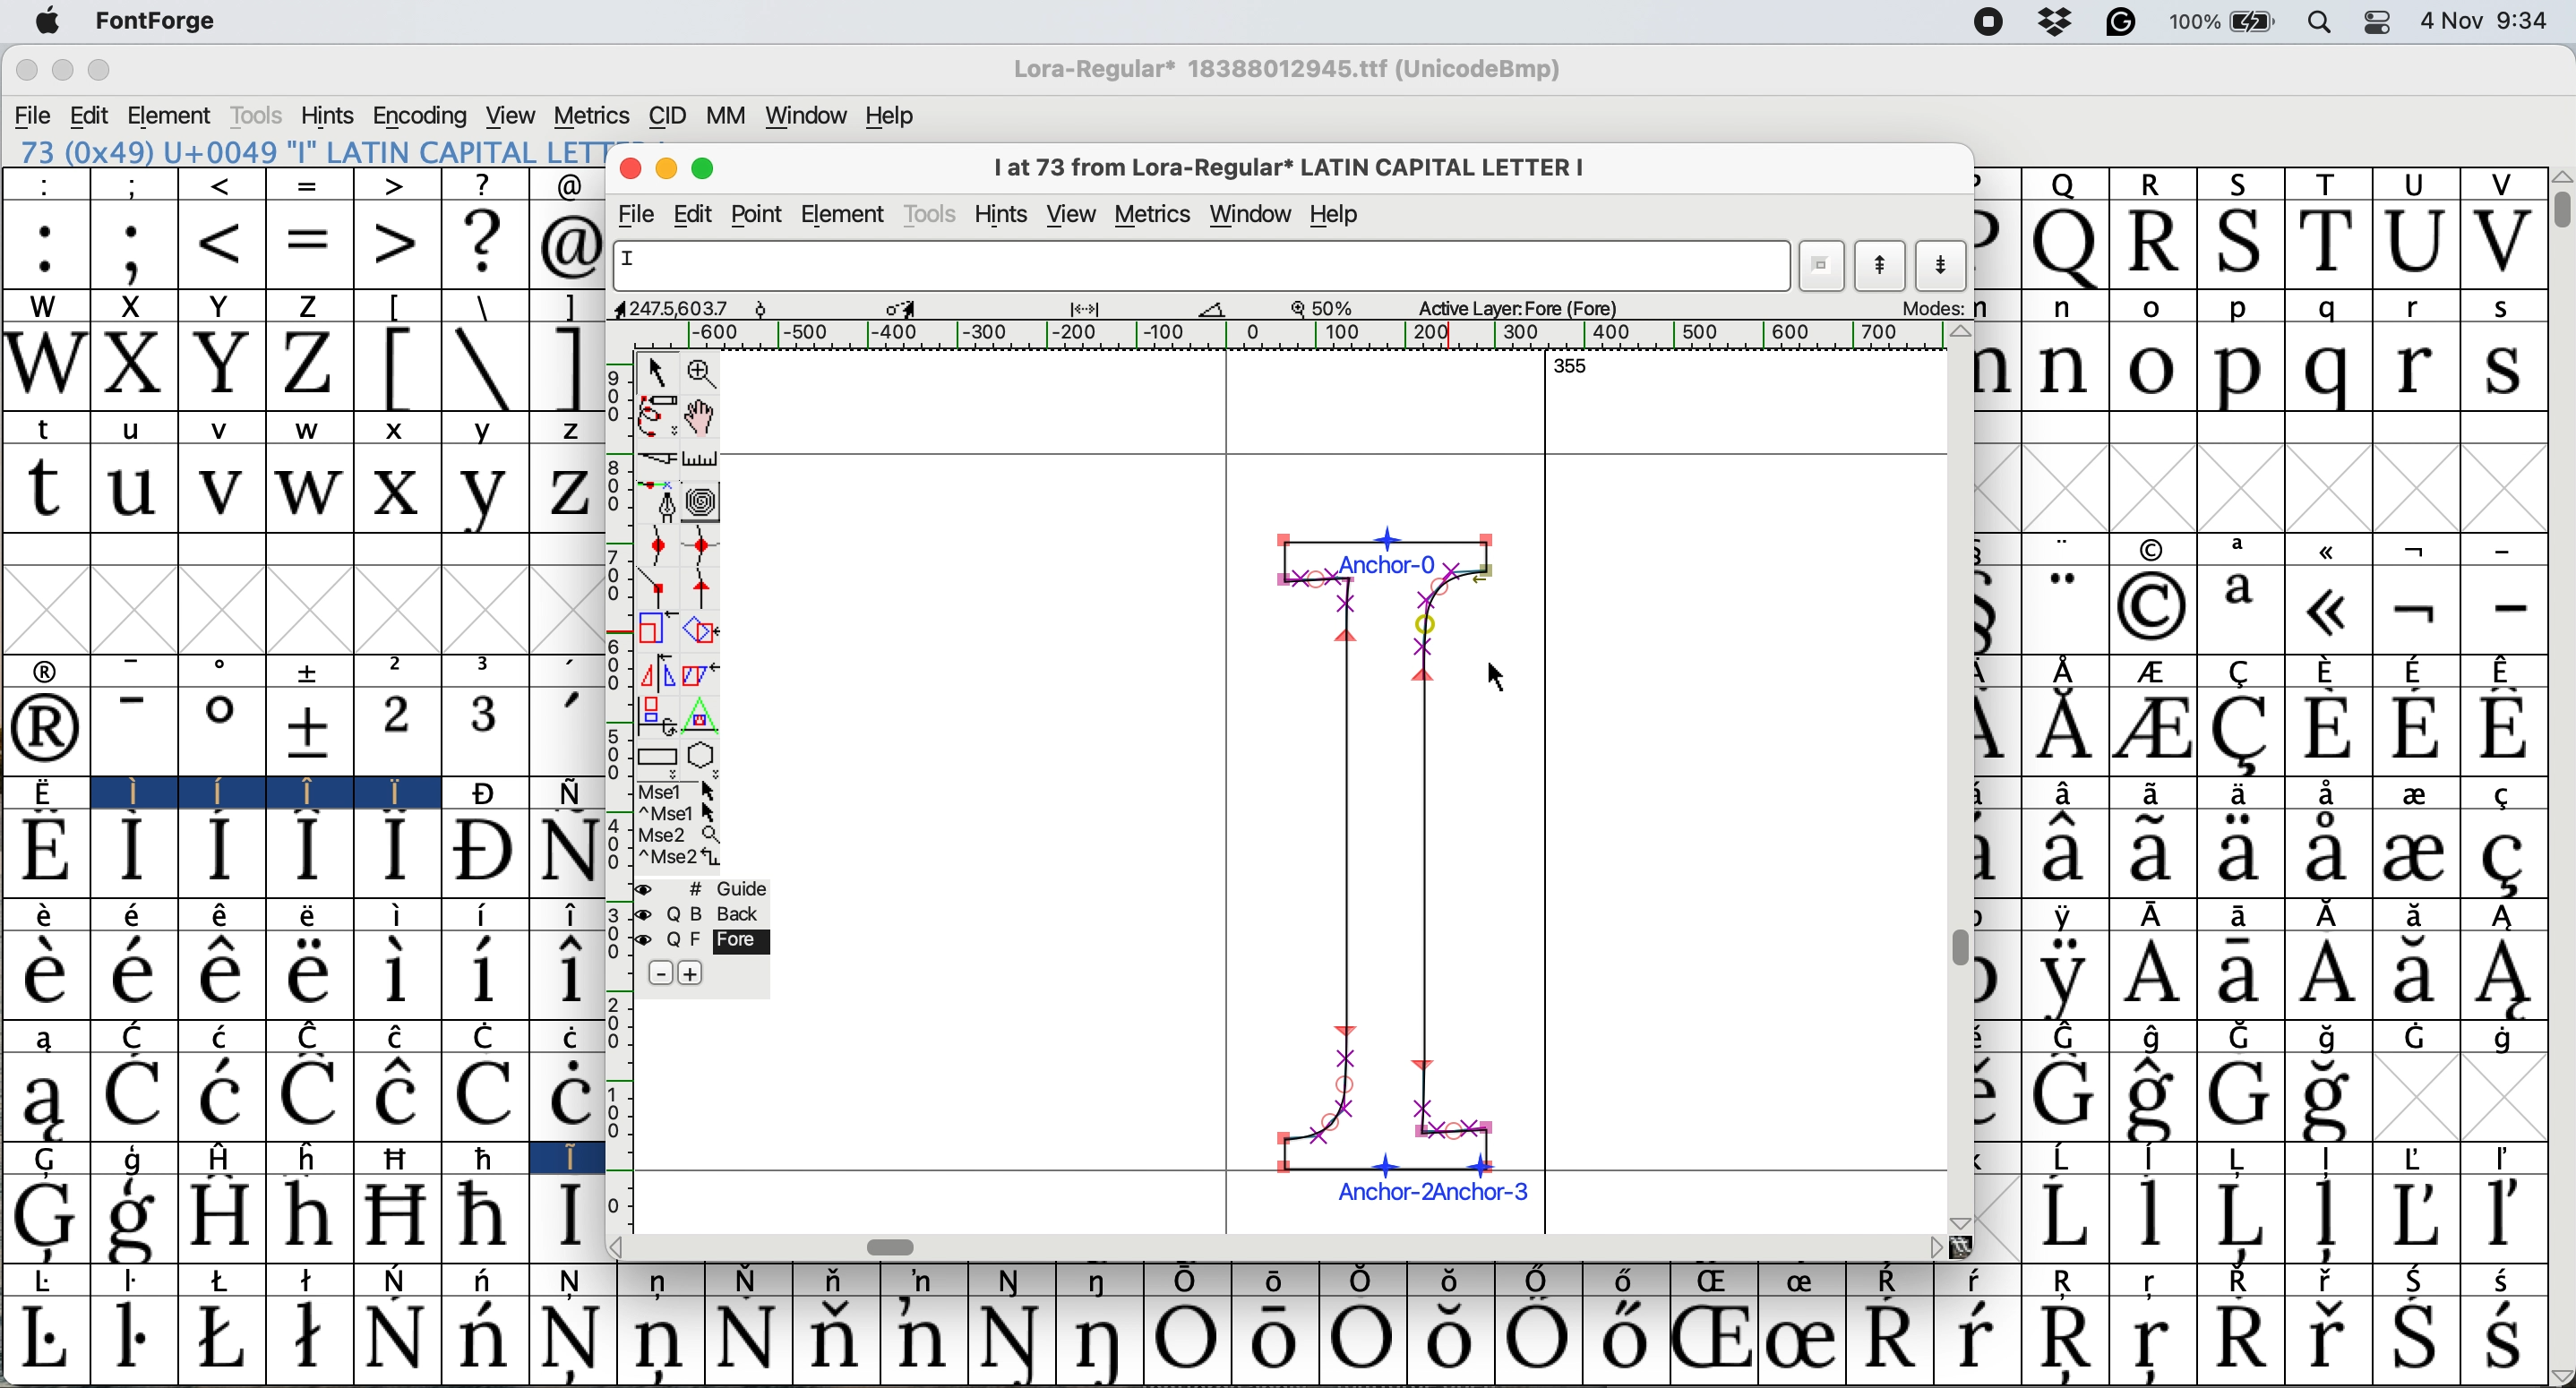  Describe the element at coordinates (1361, 1281) in the screenshot. I see `Symbol` at that location.